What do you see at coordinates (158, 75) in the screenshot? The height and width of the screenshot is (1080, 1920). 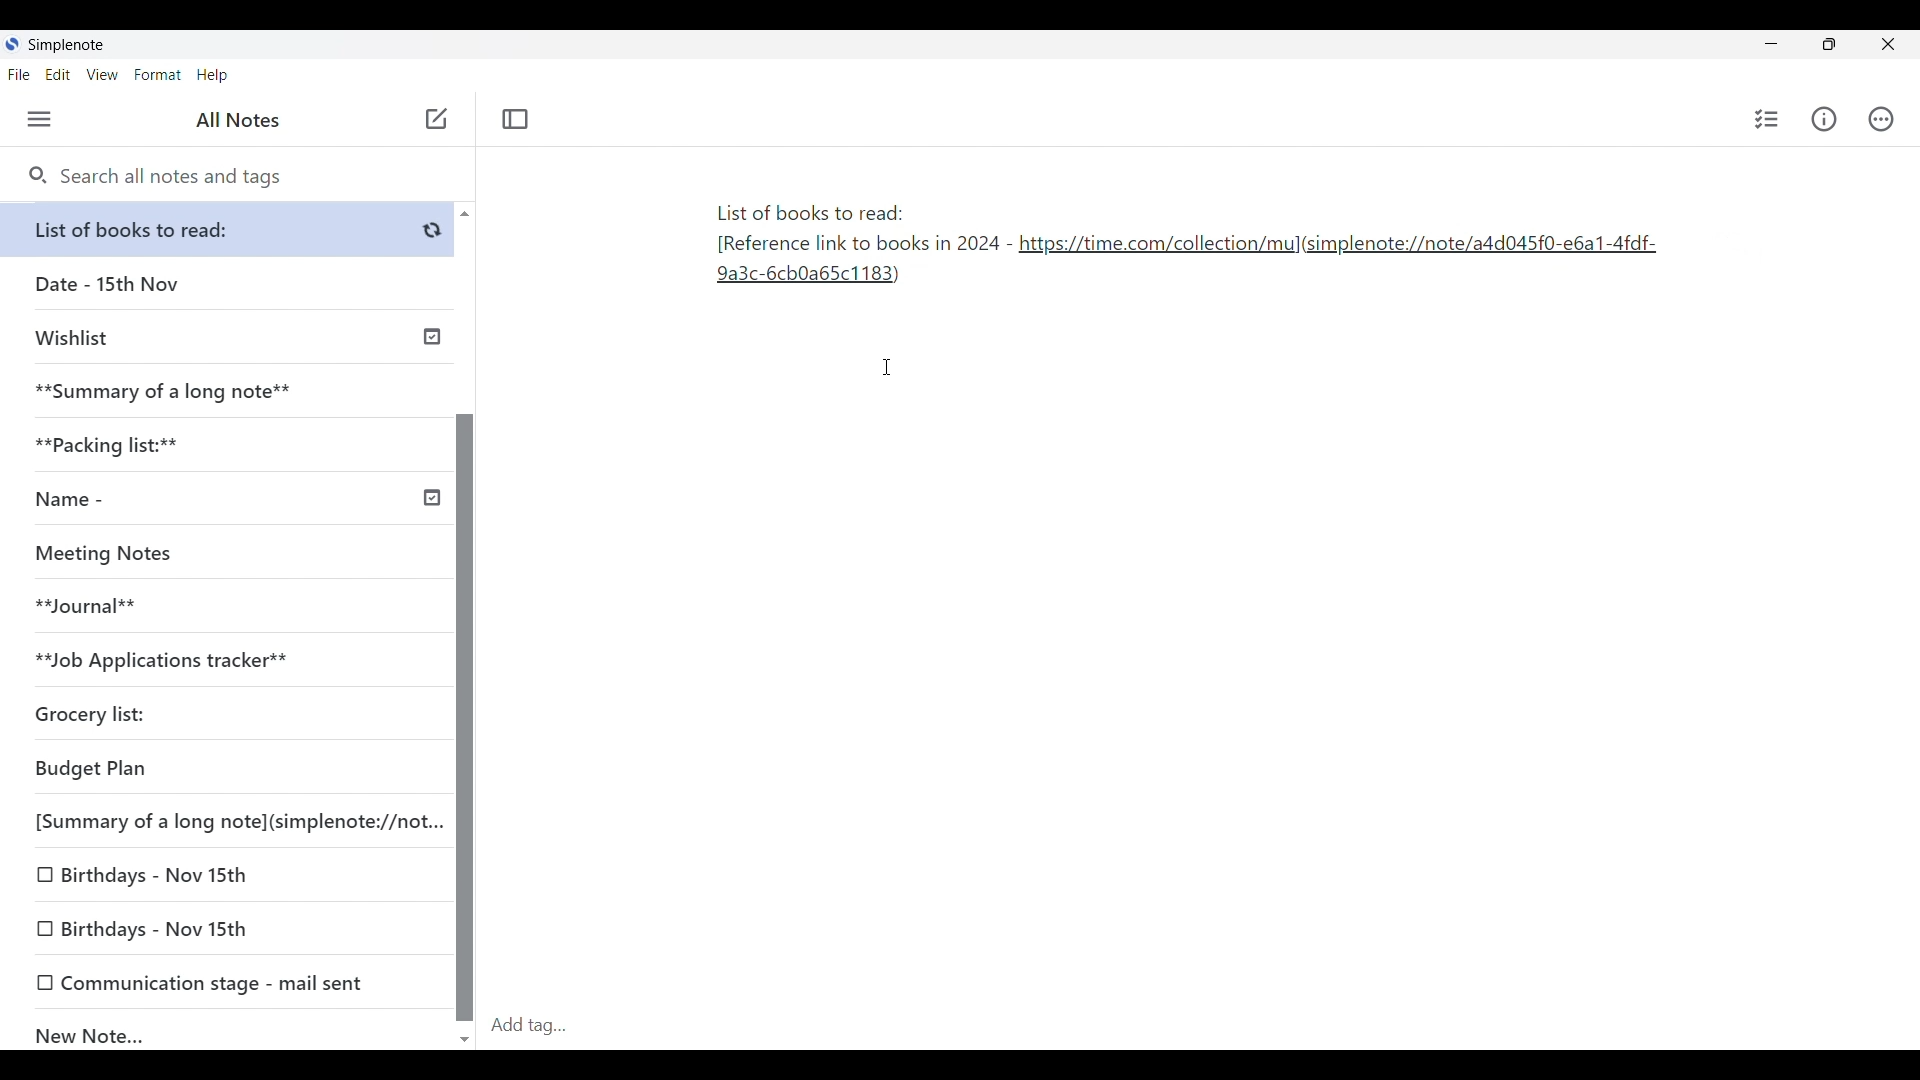 I see `Format` at bounding box center [158, 75].